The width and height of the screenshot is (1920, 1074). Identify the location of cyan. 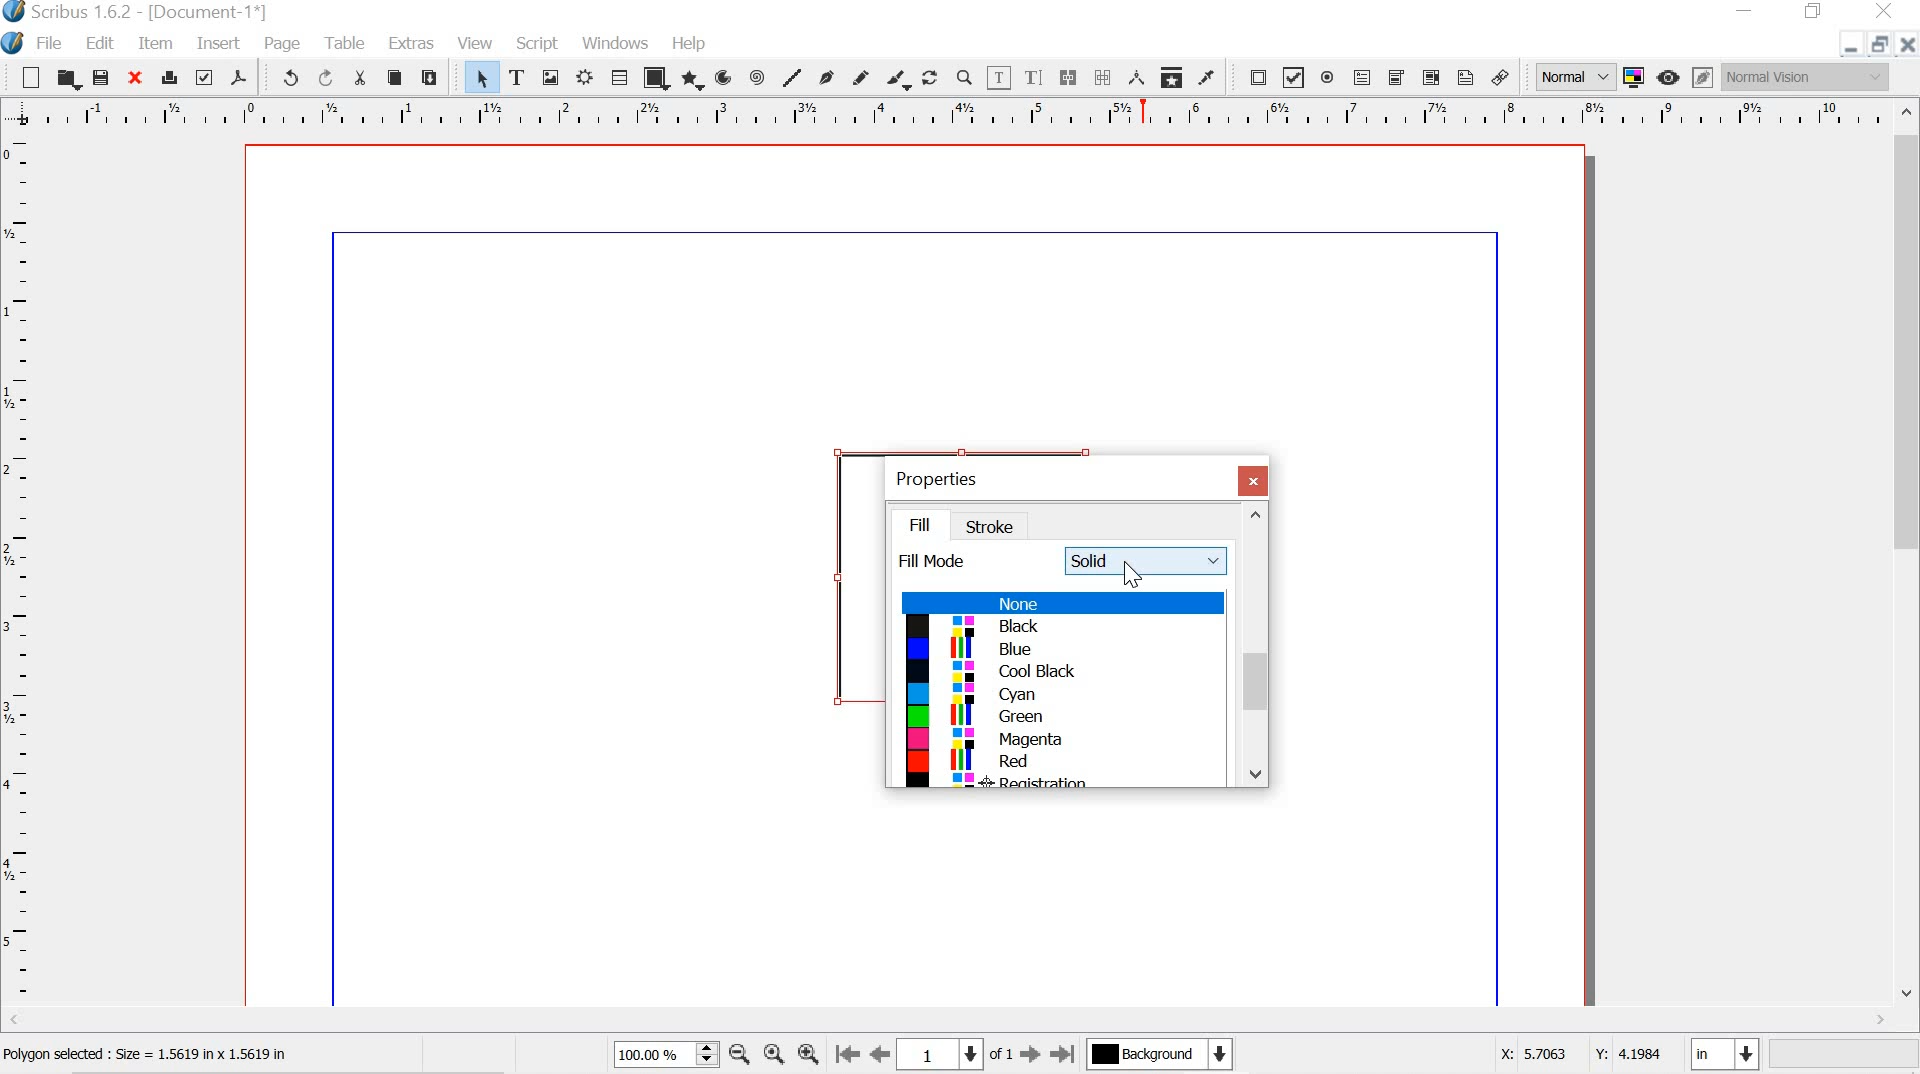
(1061, 695).